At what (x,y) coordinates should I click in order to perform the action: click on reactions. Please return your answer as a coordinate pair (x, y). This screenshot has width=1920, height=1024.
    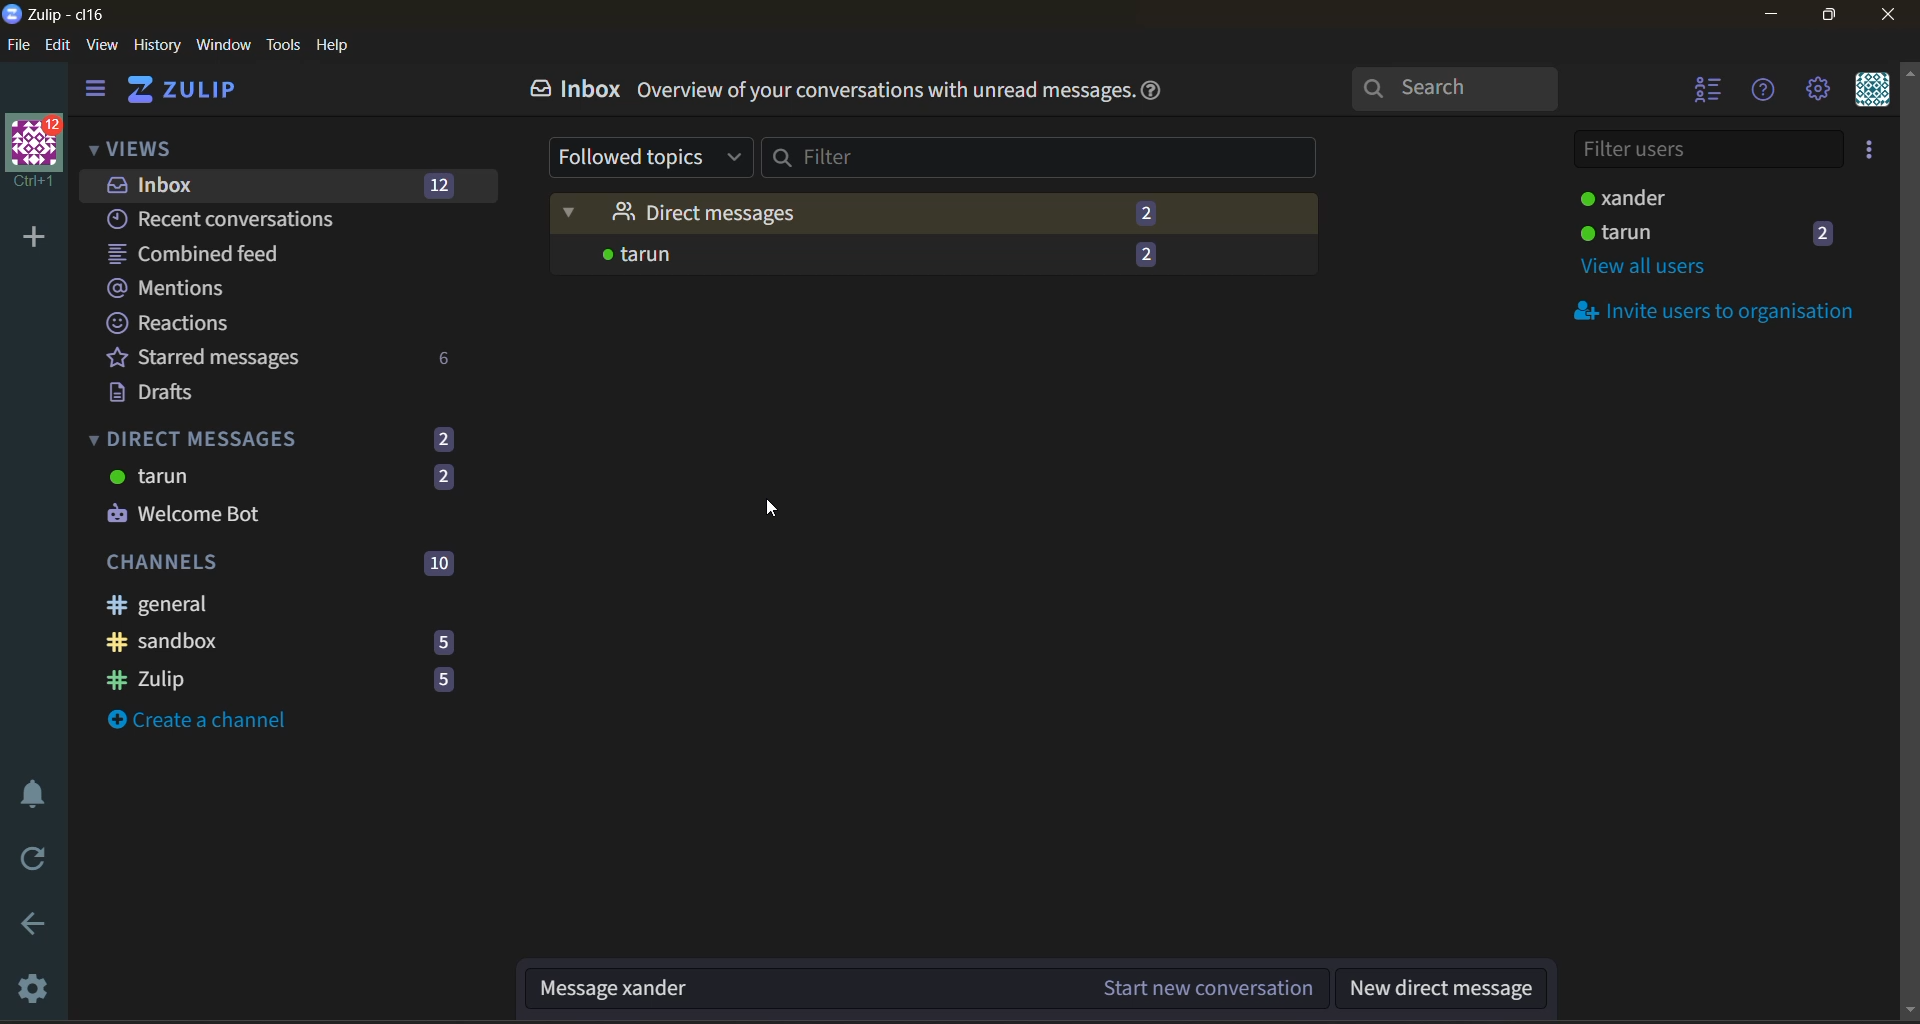
    Looking at the image, I should click on (177, 323).